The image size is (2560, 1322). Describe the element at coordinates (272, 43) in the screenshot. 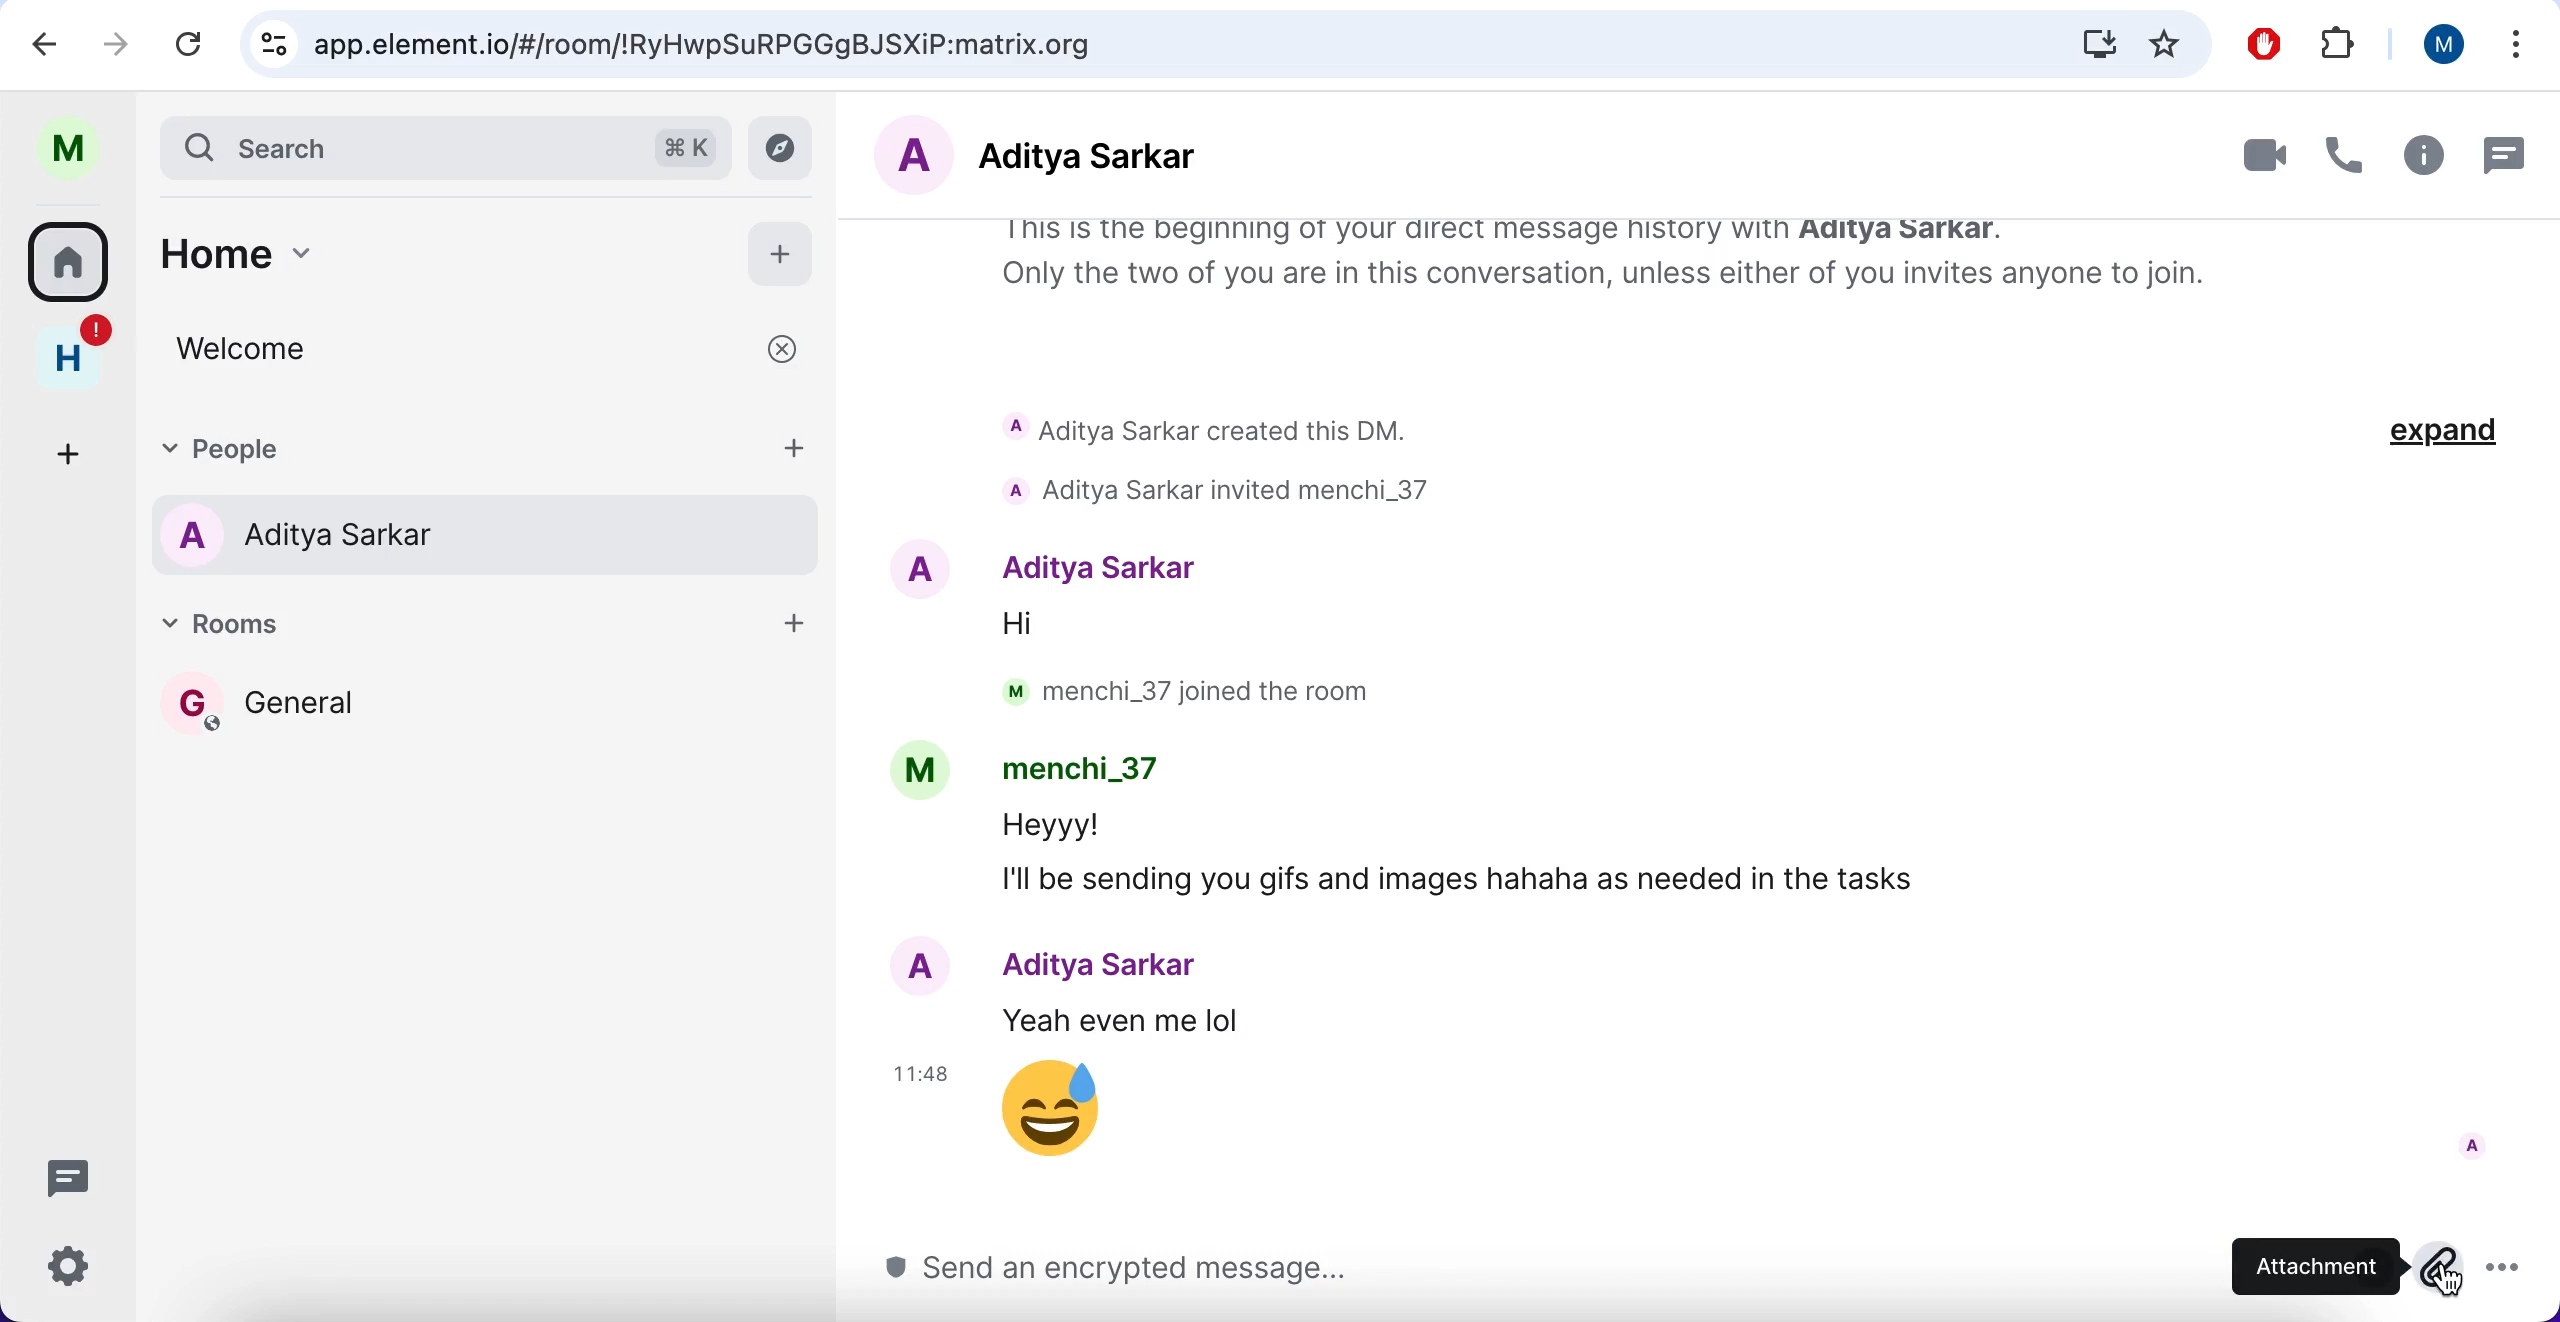

I see `view site information` at that location.